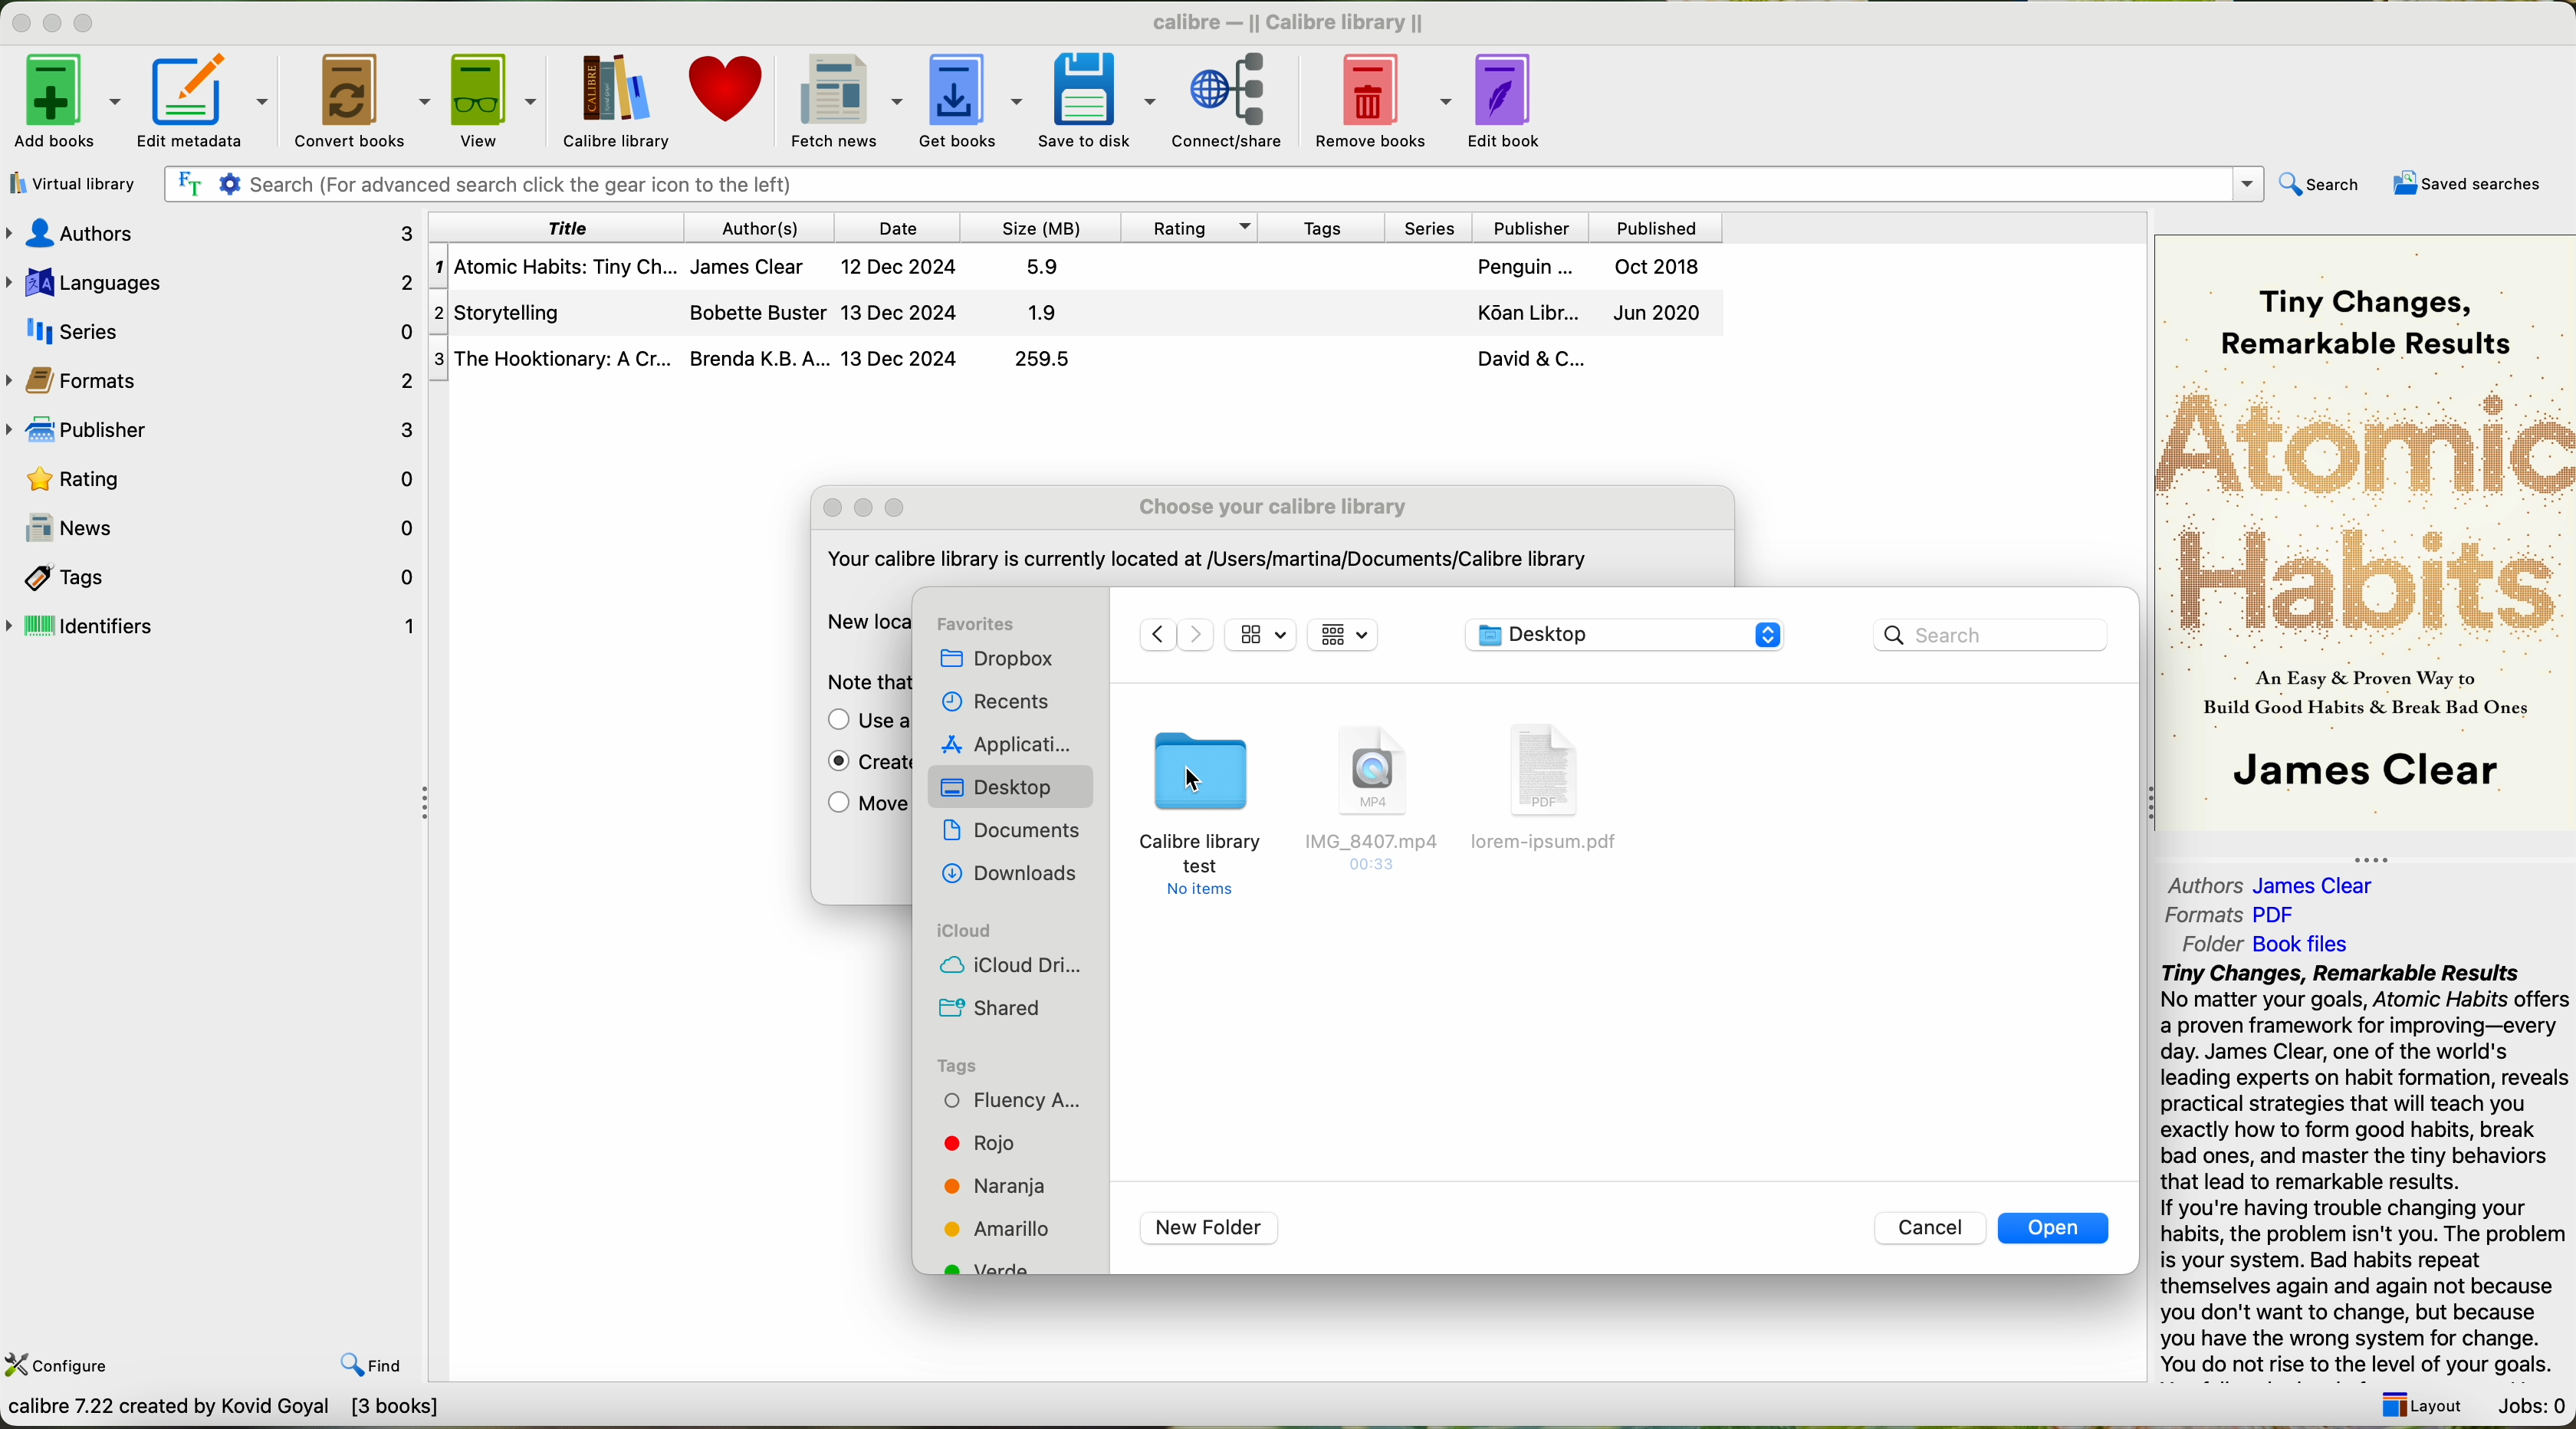 The width and height of the screenshot is (2576, 1429). I want to click on click on calibre library test folder, so click(1207, 806).